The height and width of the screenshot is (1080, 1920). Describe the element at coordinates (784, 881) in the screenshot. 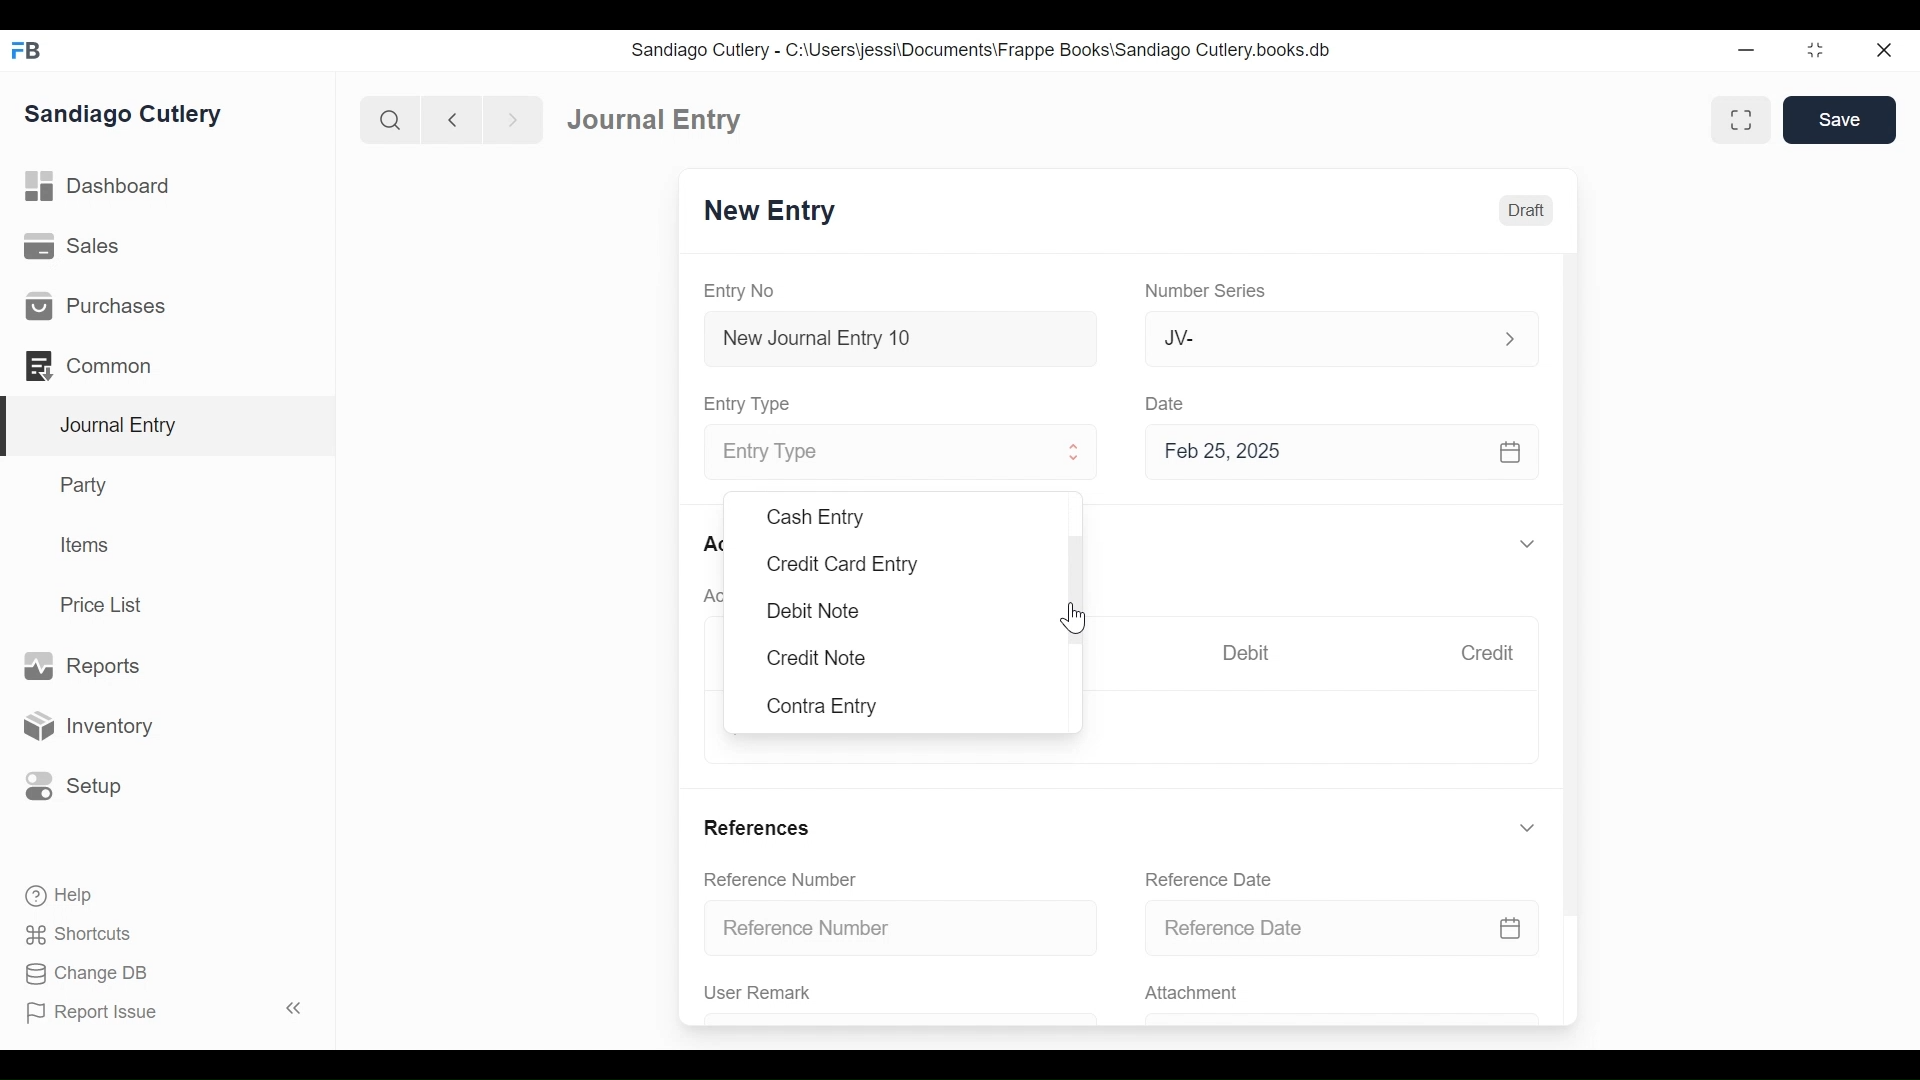

I see `Reference Number` at that location.